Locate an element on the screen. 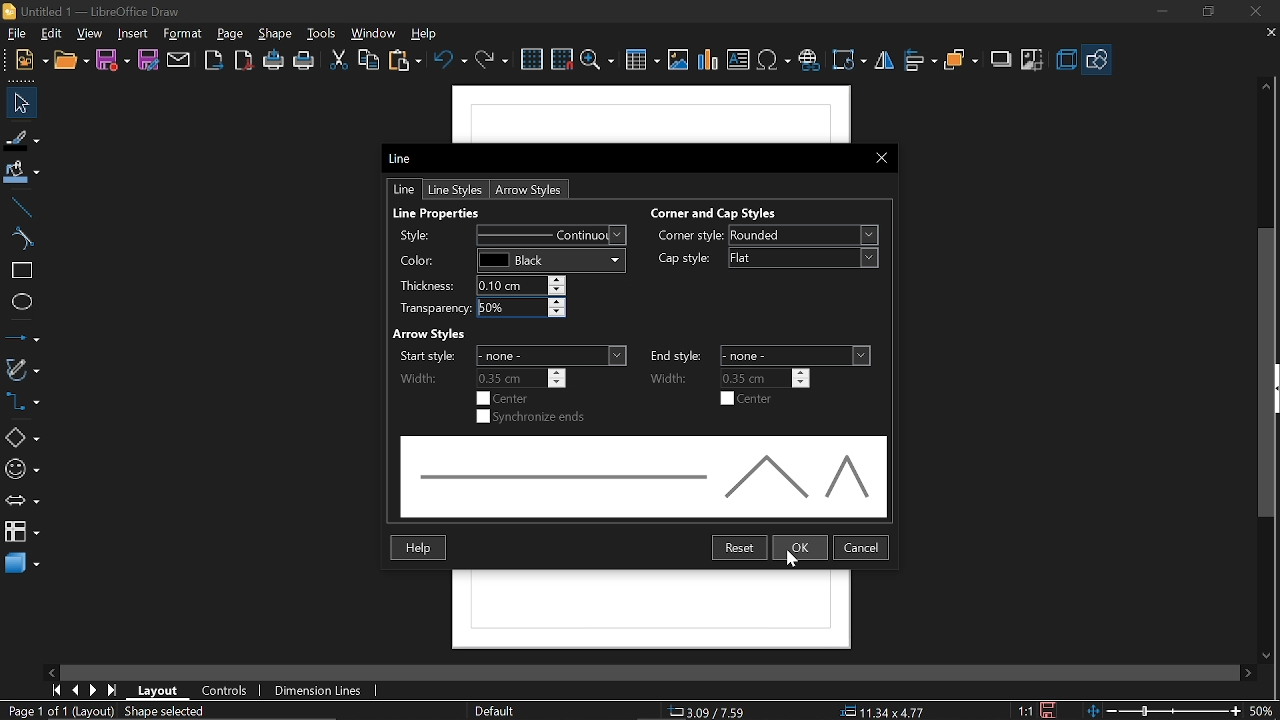 This screenshot has height=720, width=1280. Move right is located at coordinates (1247, 673).